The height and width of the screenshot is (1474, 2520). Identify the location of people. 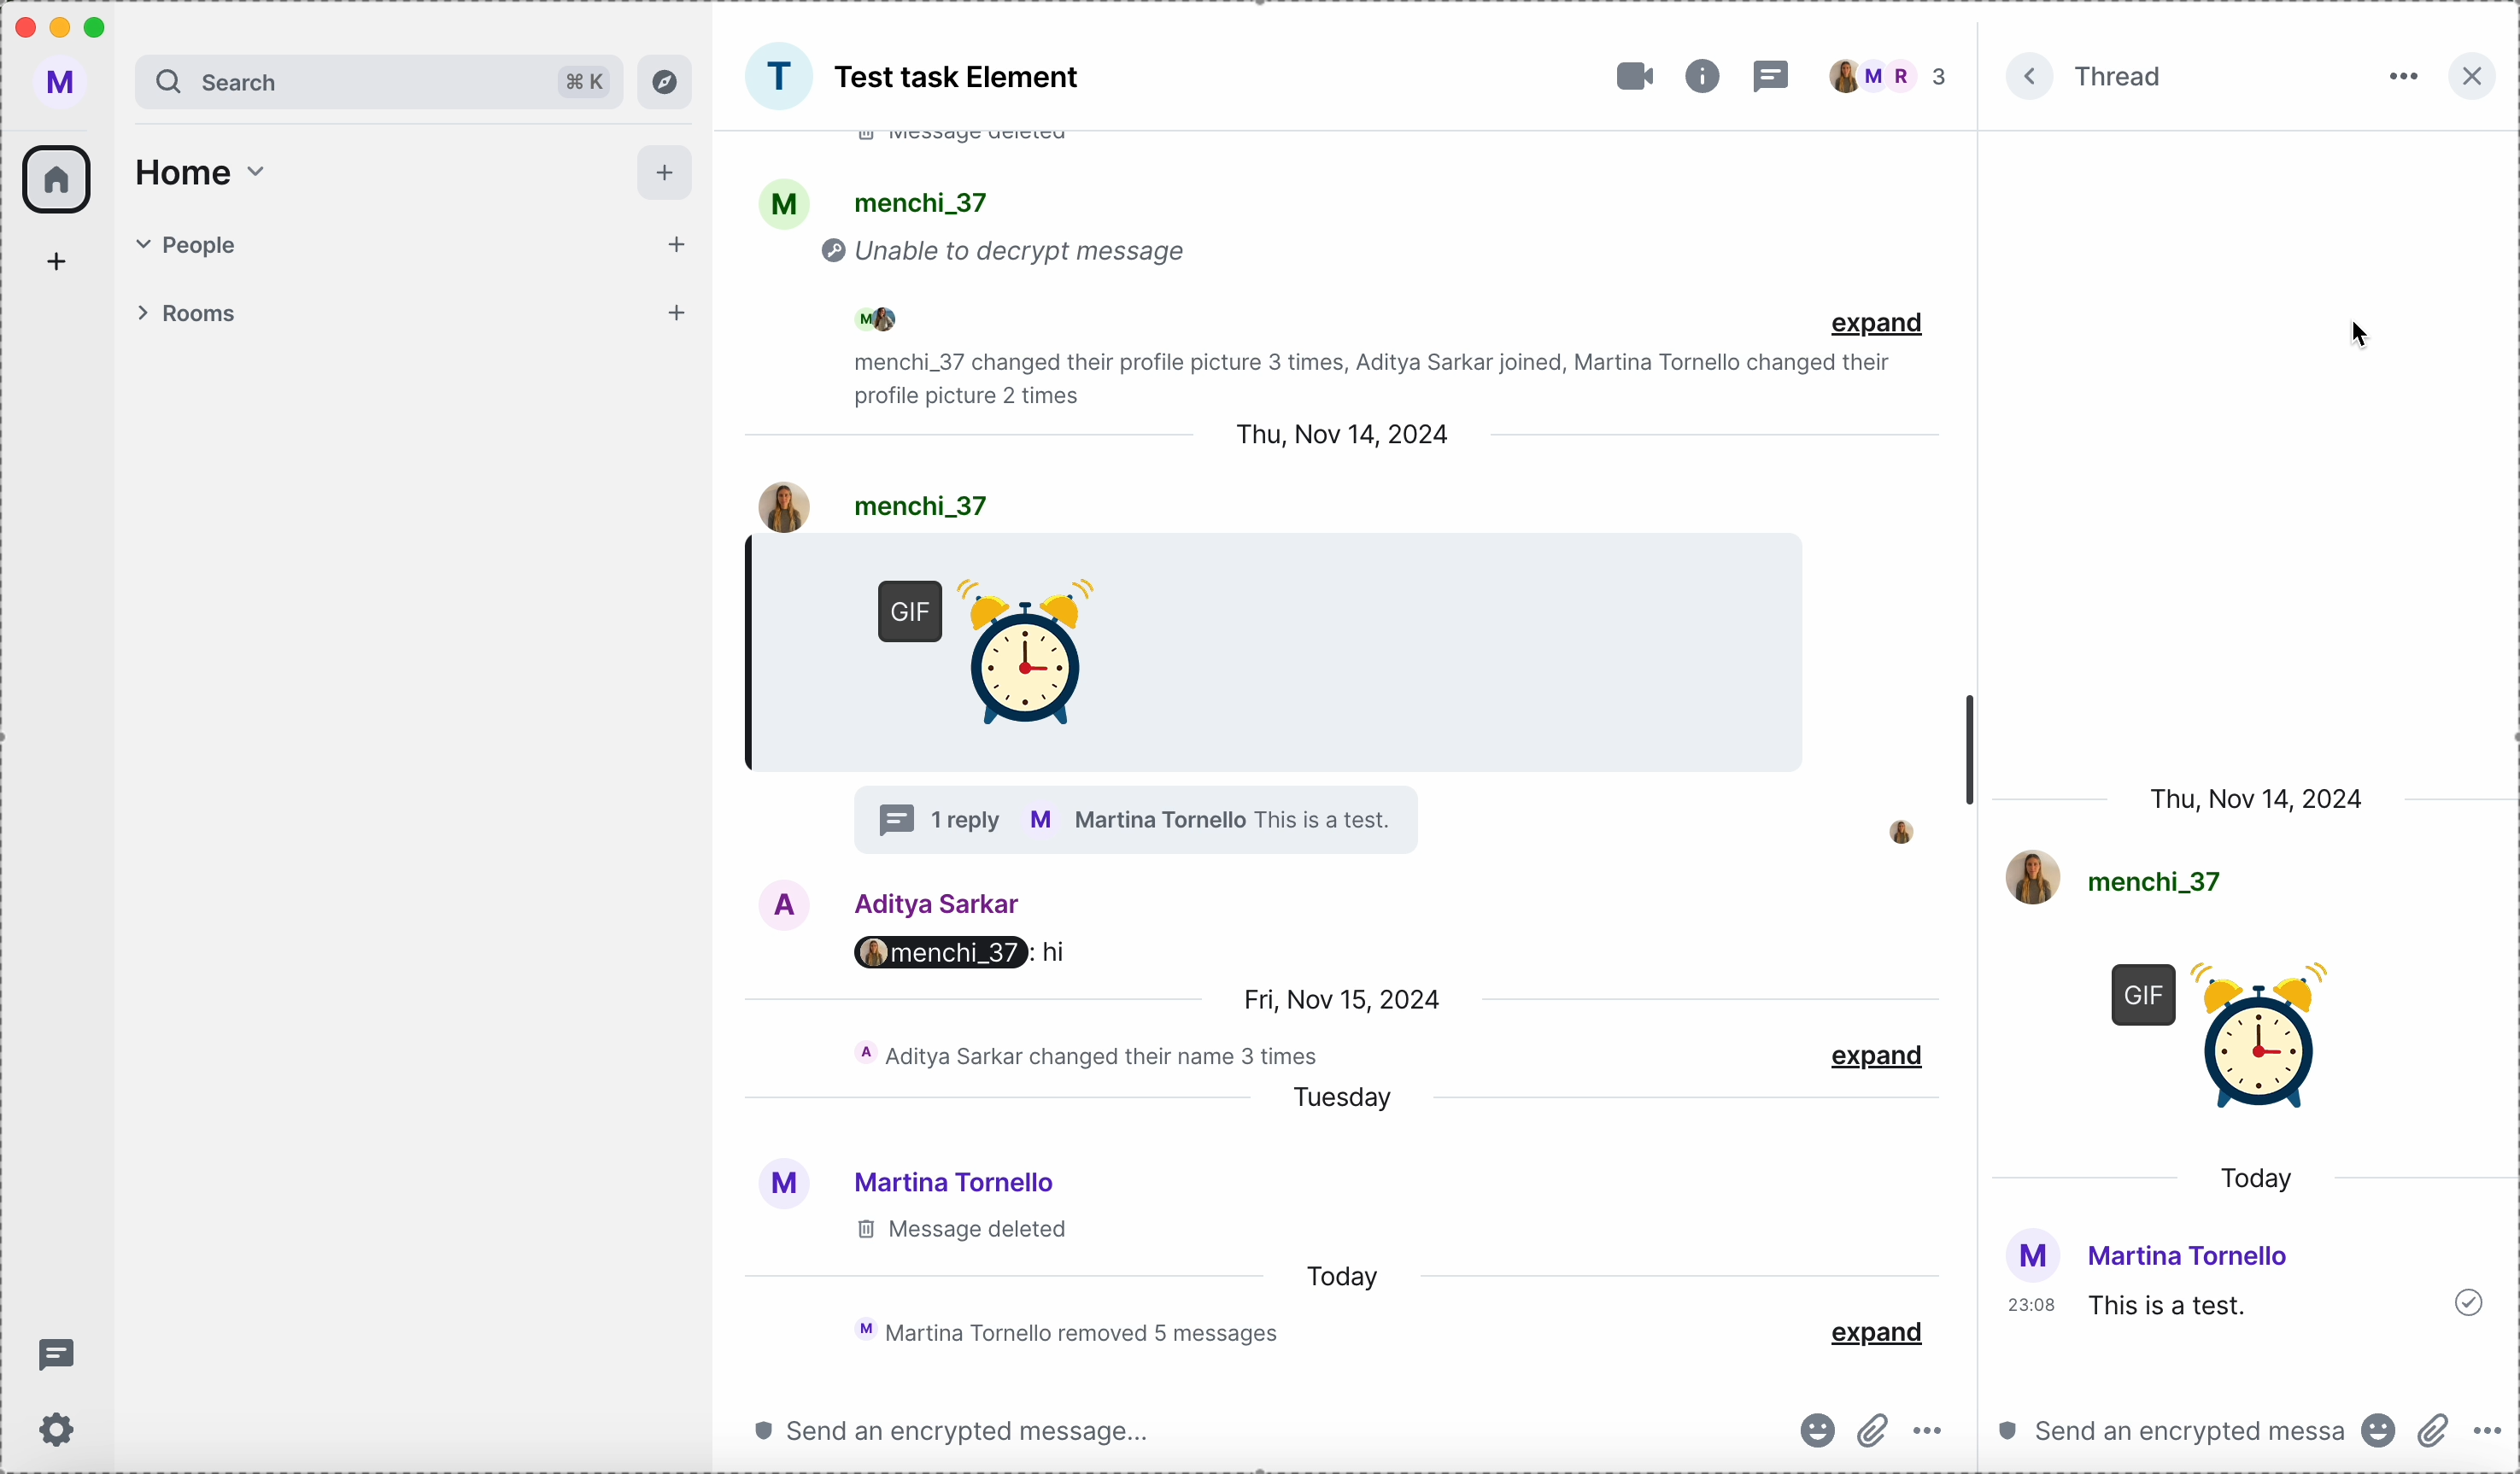
(419, 240).